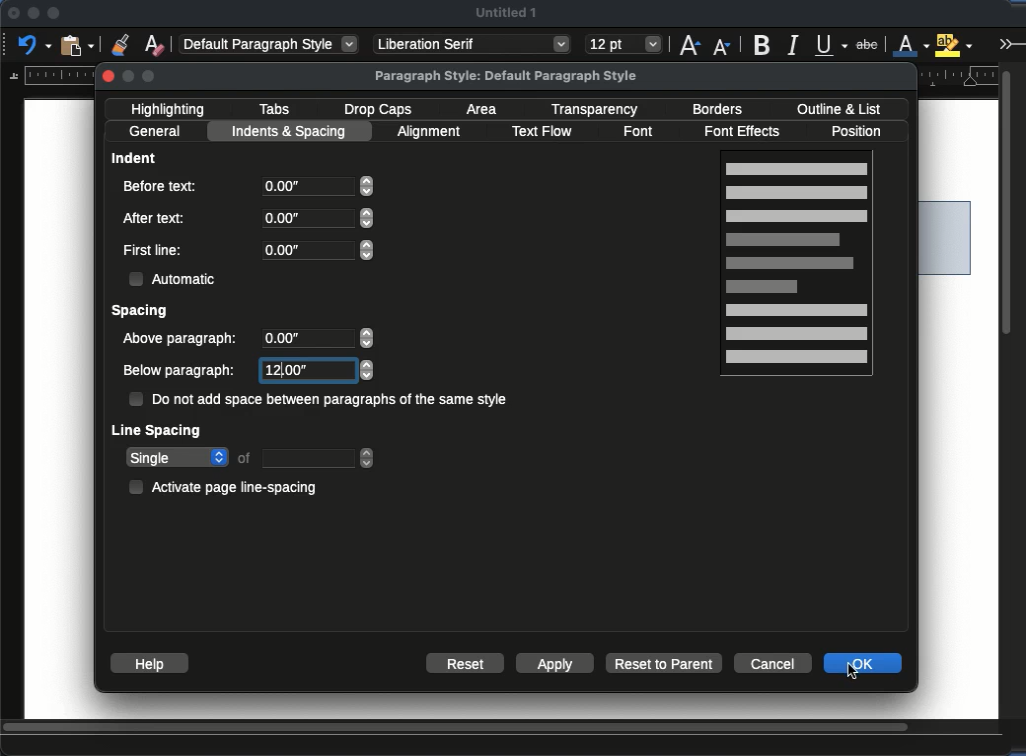 This screenshot has height=756, width=1026. What do you see at coordinates (33, 13) in the screenshot?
I see `minimize` at bounding box center [33, 13].